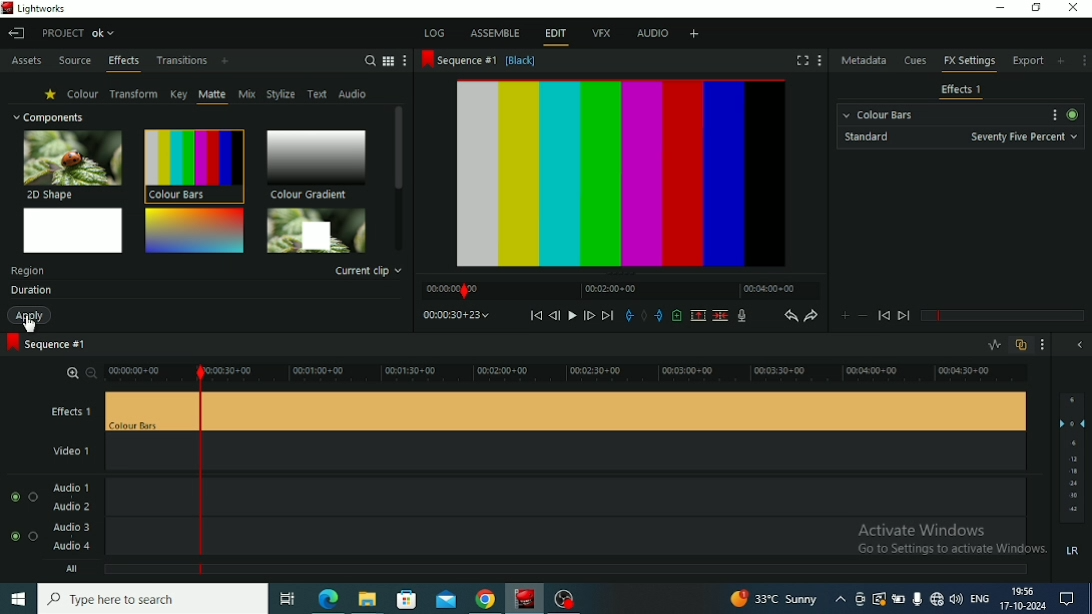 This screenshot has height=614, width=1092. Describe the element at coordinates (28, 271) in the screenshot. I see `Text` at that location.